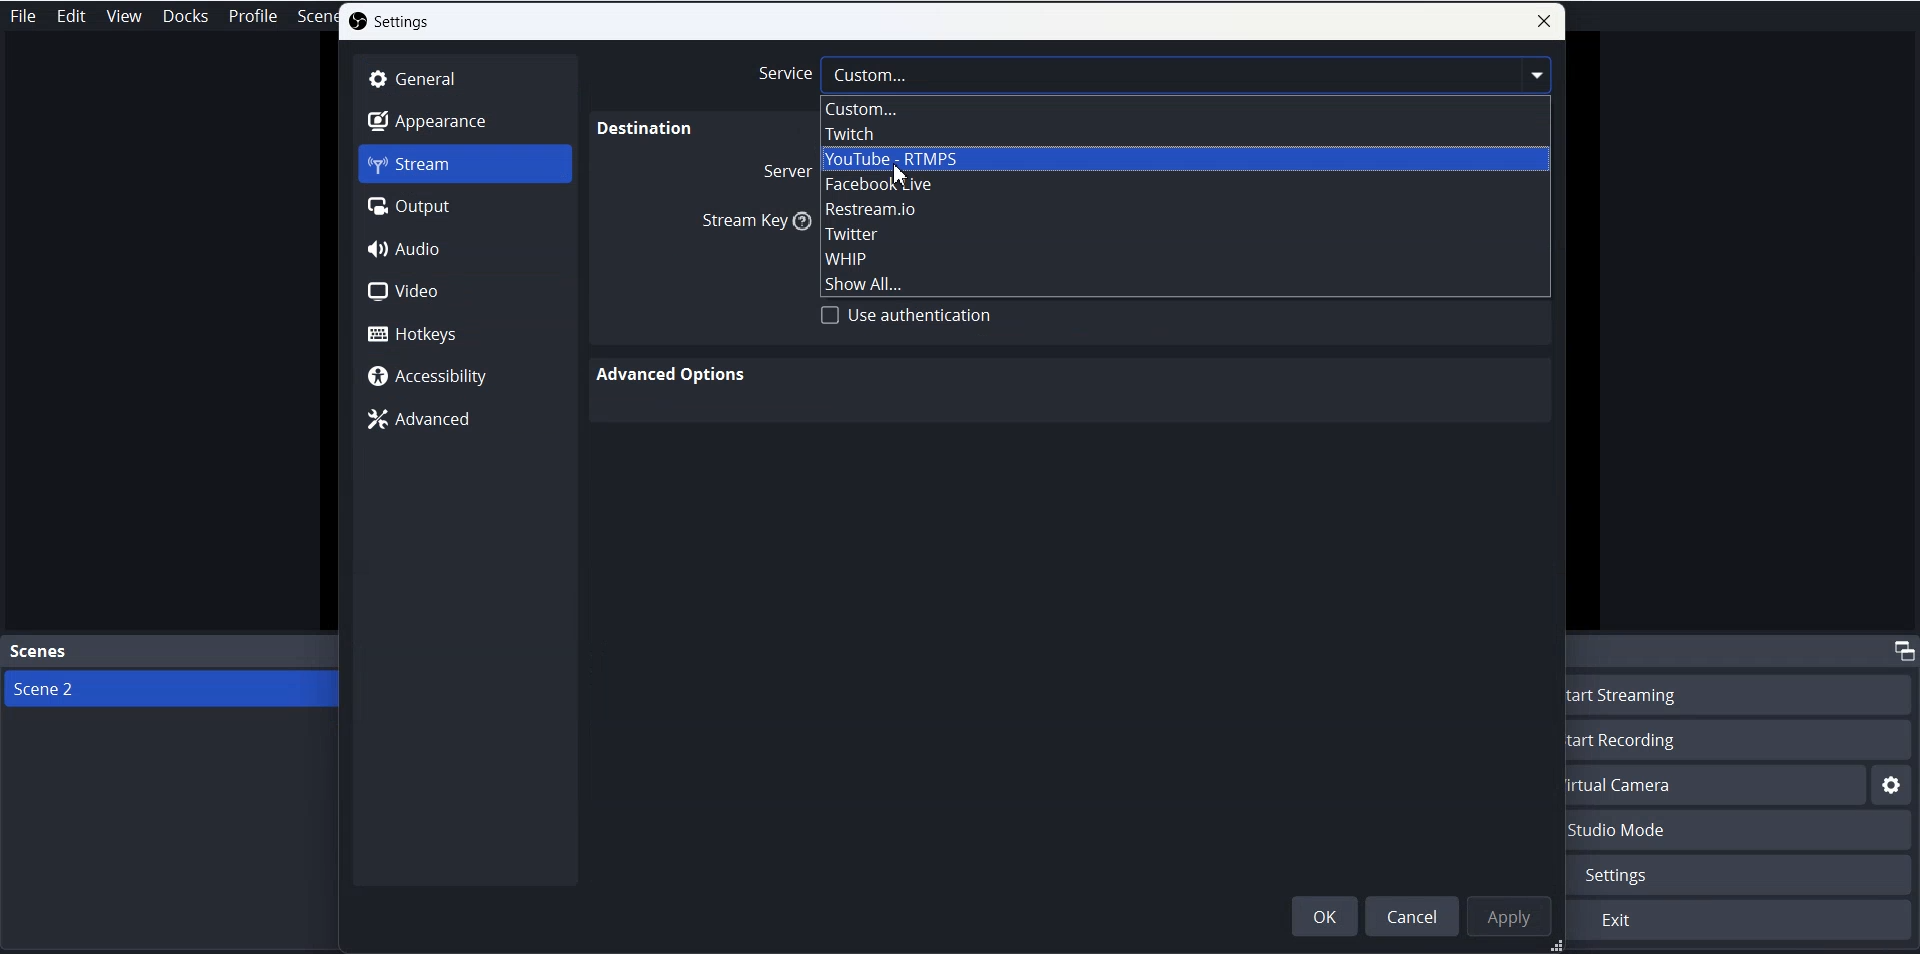 This screenshot has height=954, width=1920. I want to click on Twitch, so click(1183, 135).